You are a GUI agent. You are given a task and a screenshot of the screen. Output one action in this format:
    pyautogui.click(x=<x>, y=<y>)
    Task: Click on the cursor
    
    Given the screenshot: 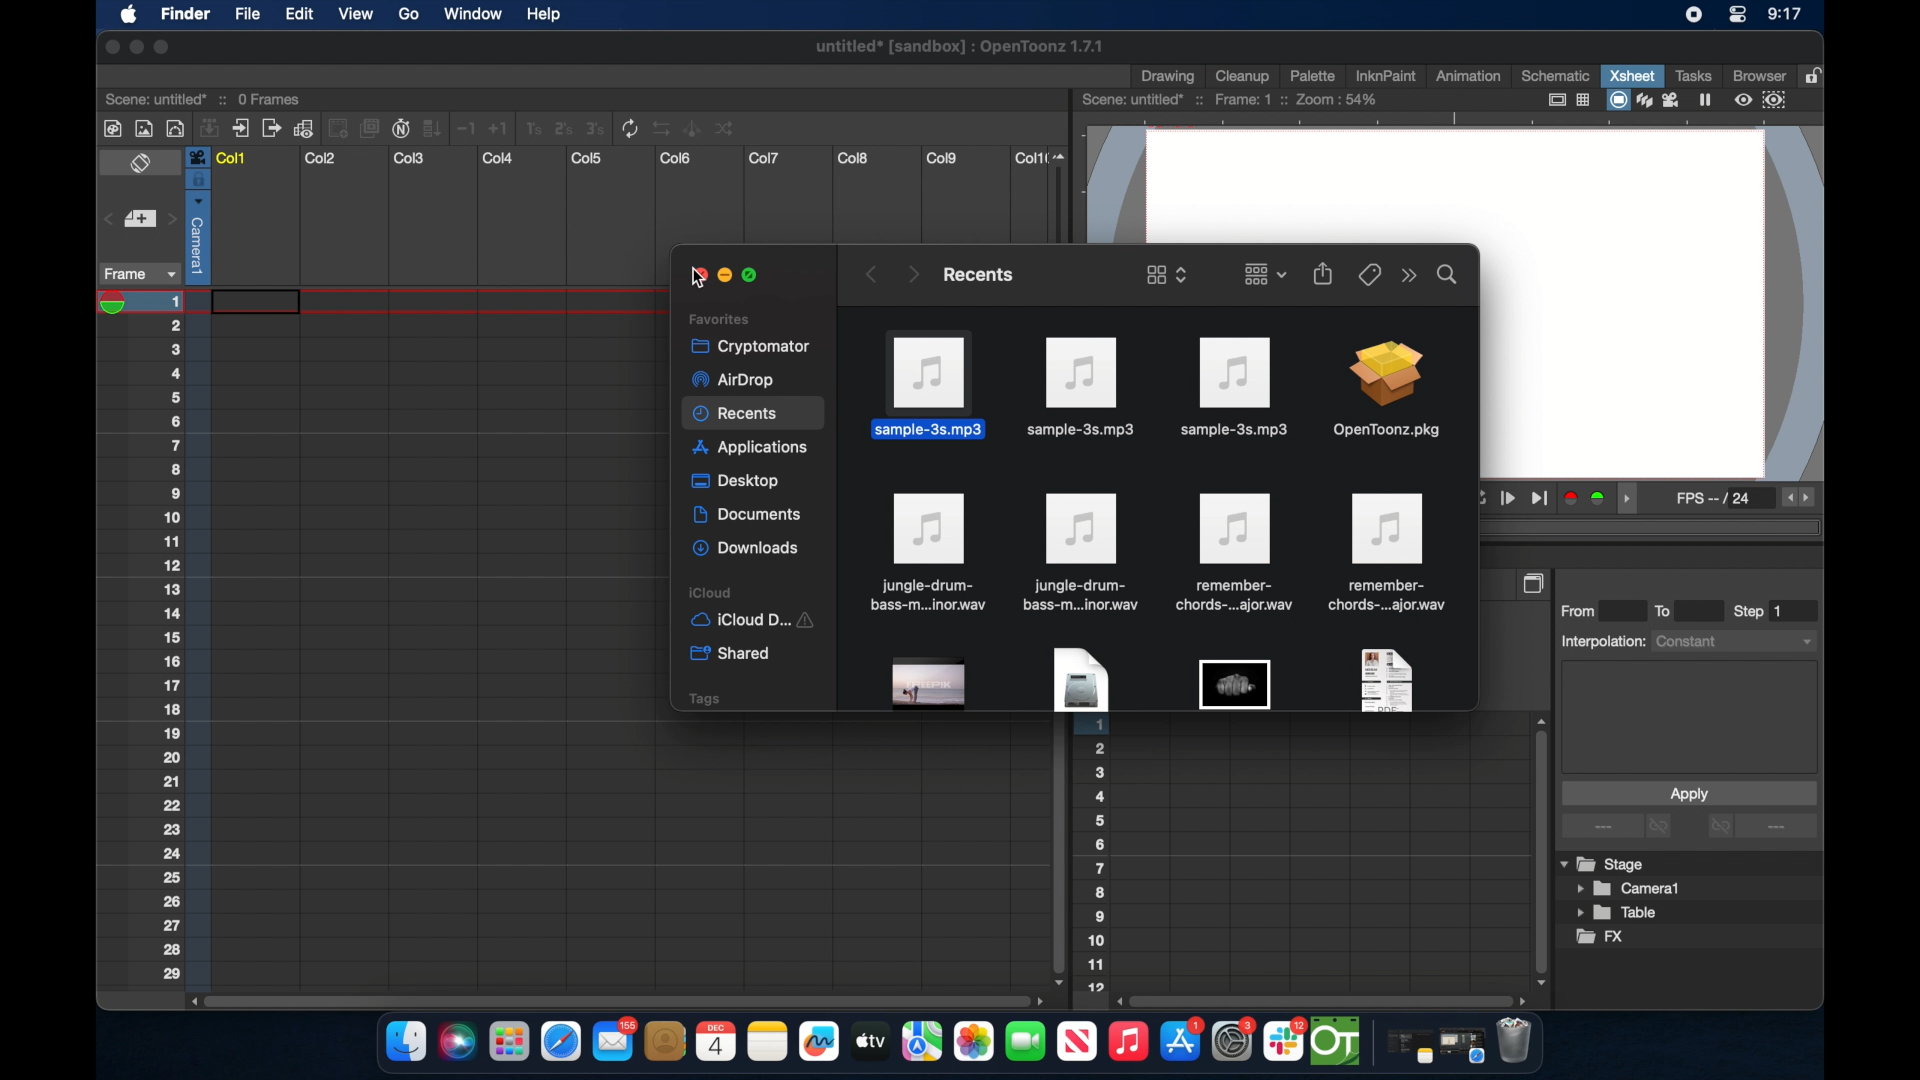 What is the action you would take?
    pyautogui.click(x=692, y=280)
    